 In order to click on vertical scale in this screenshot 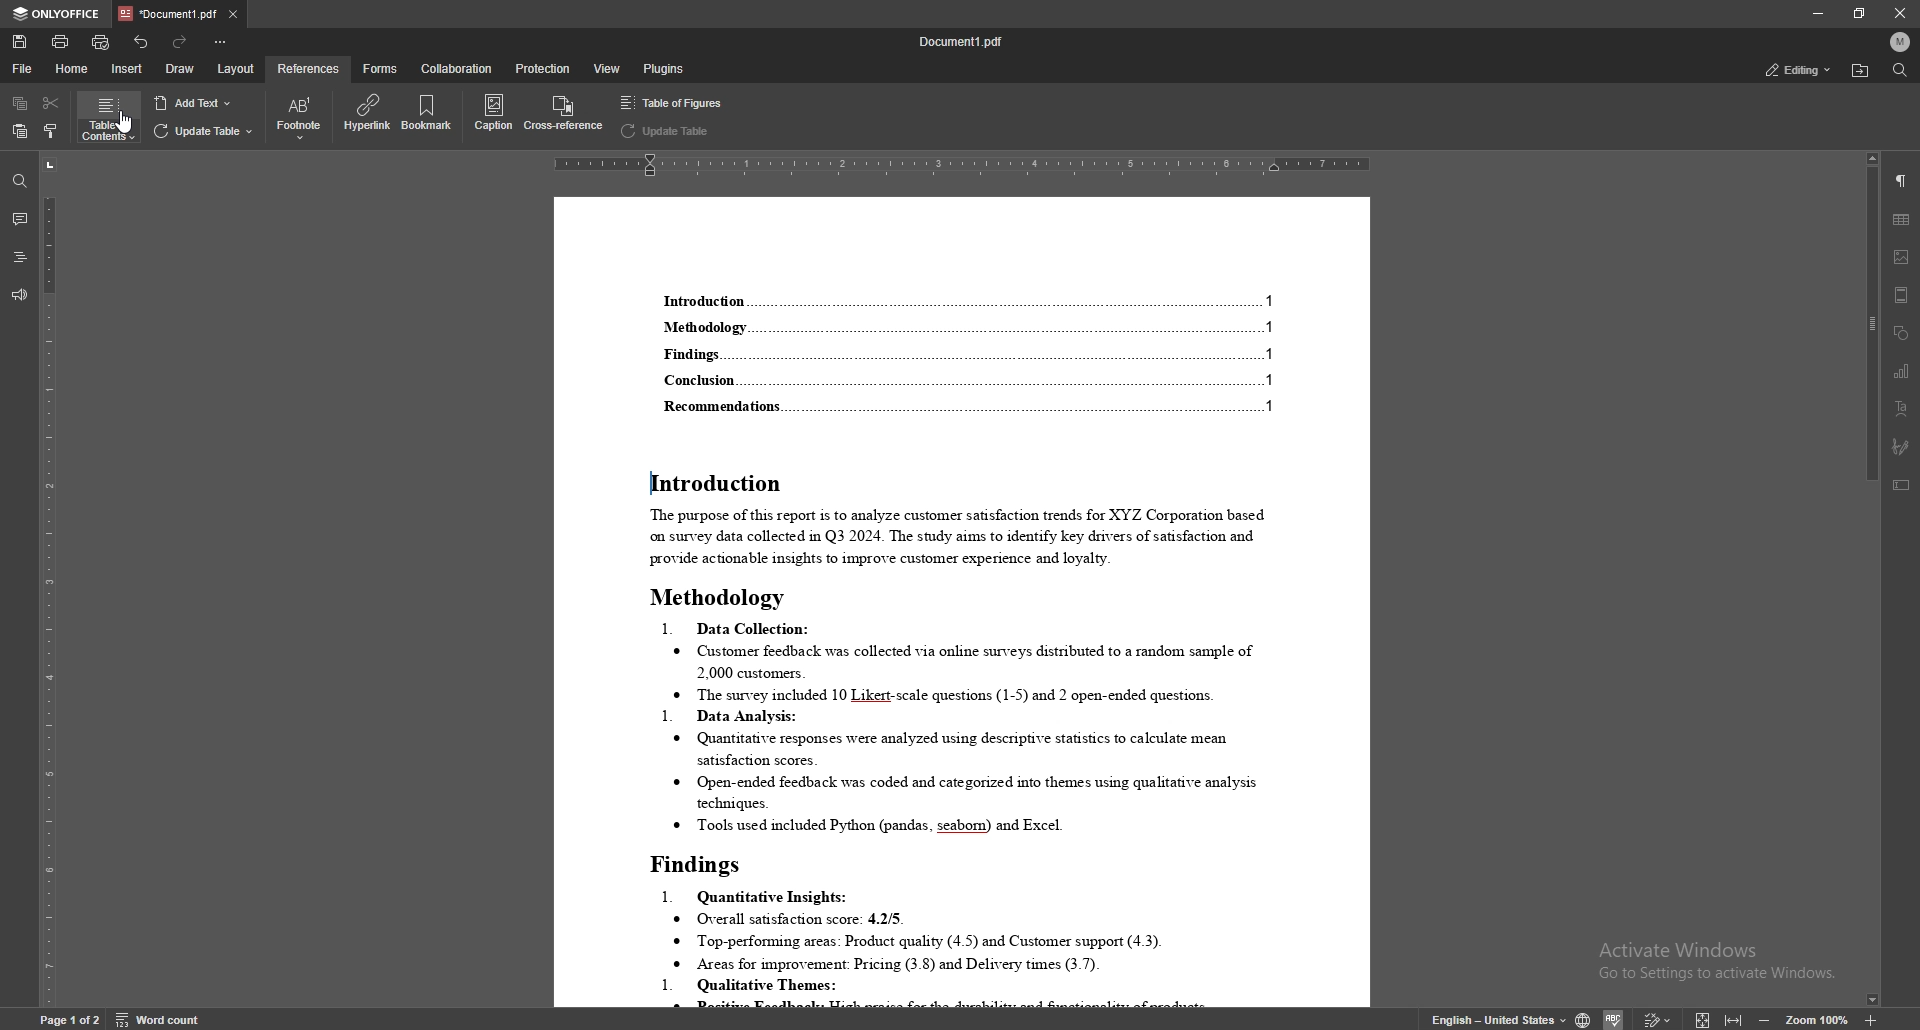, I will do `click(45, 581)`.